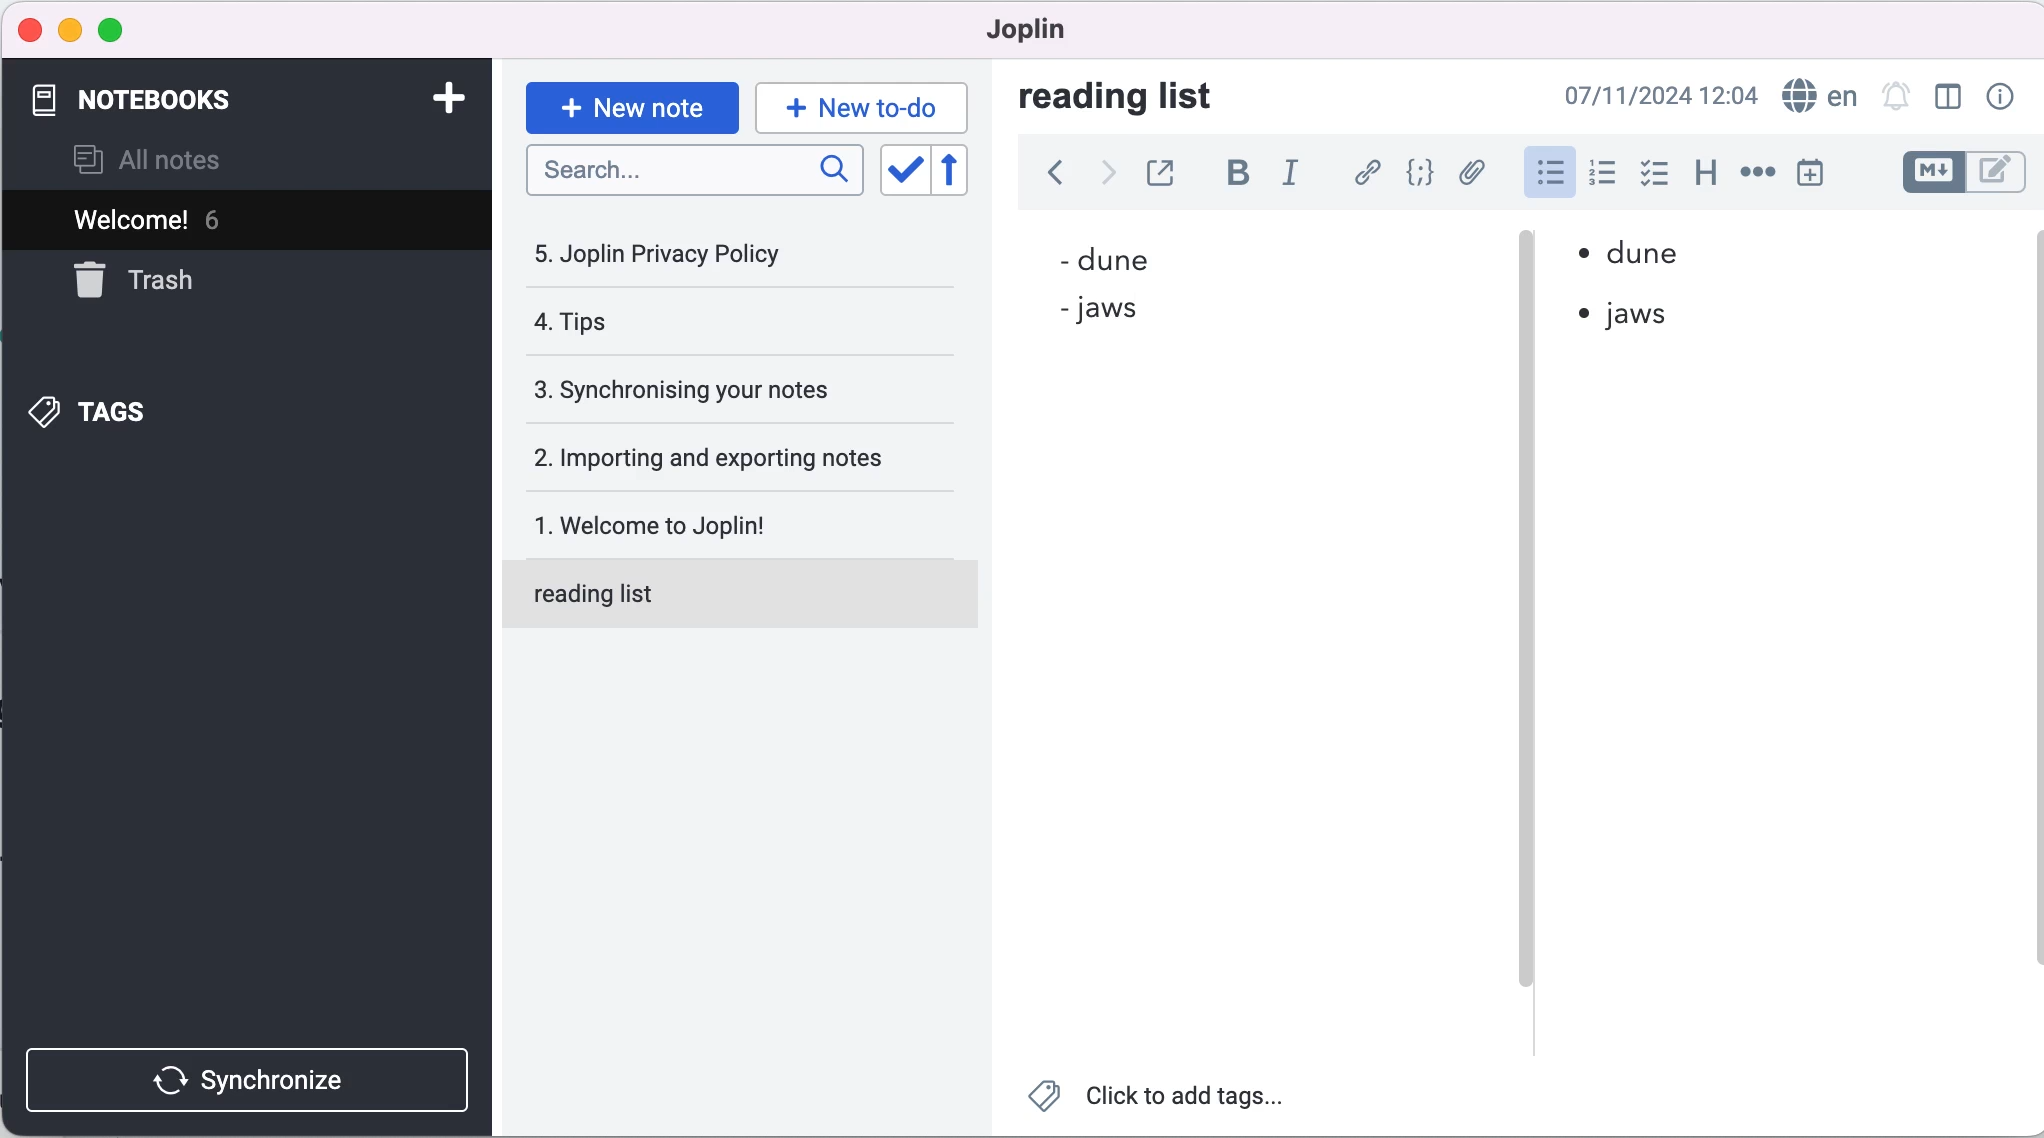 The width and height of the screenshot is (2044, 1138). I want to click on italic, so click(1295, 172).